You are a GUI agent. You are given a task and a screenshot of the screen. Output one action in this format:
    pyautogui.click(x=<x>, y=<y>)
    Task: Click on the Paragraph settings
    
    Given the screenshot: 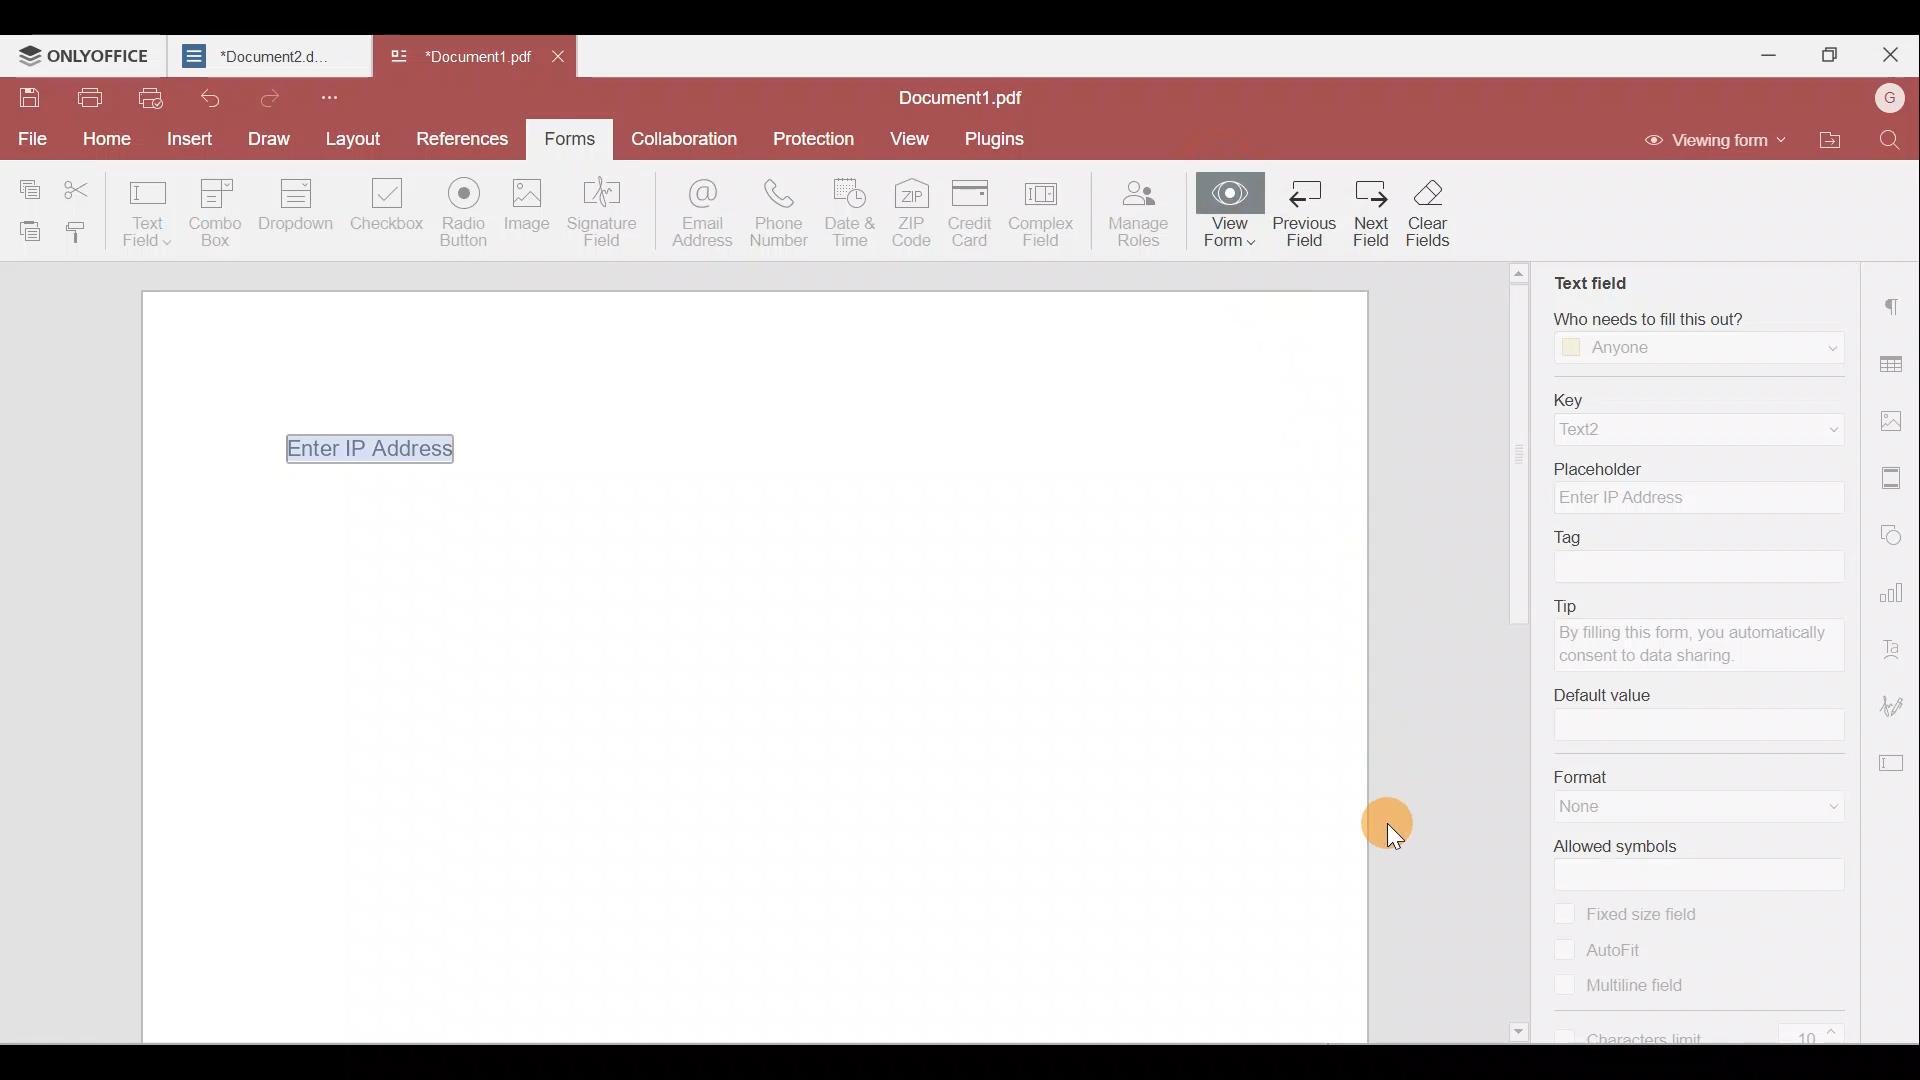 What is the action you would take?
    pyautogui.click(x=1895, y=304)
    